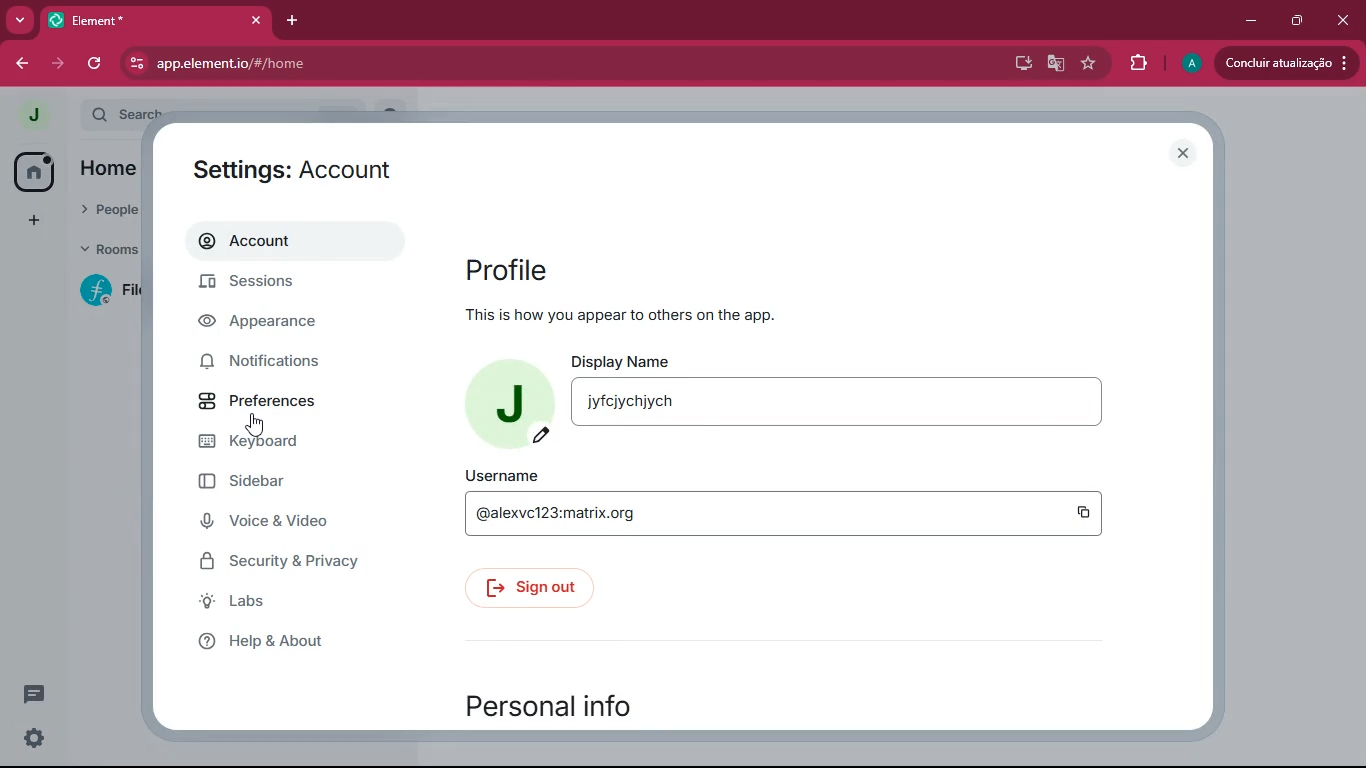 This screenshot has height=768, width=1366. What do you see at coordinates (273, 363) in the screenshot?
I see `notifications` at bounding box center [273, 363].